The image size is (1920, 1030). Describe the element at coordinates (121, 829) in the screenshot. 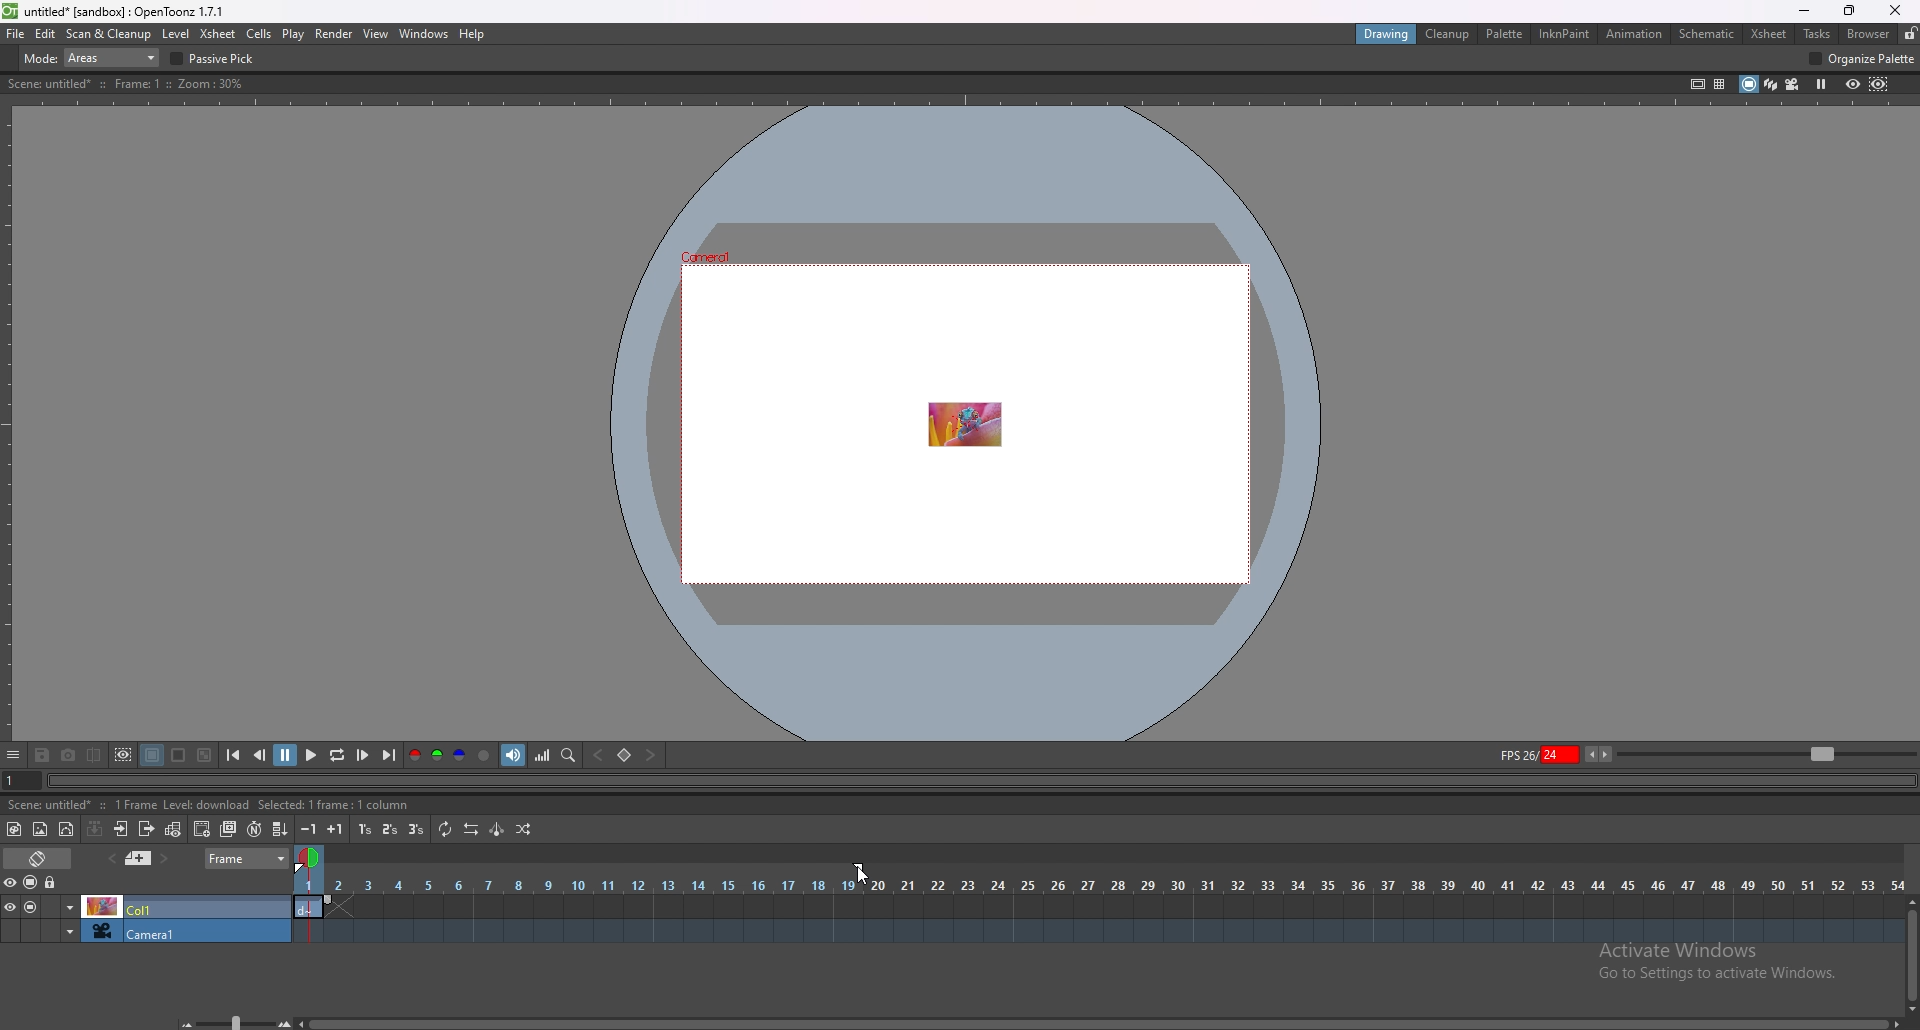

I see `open subsheet` at that location.